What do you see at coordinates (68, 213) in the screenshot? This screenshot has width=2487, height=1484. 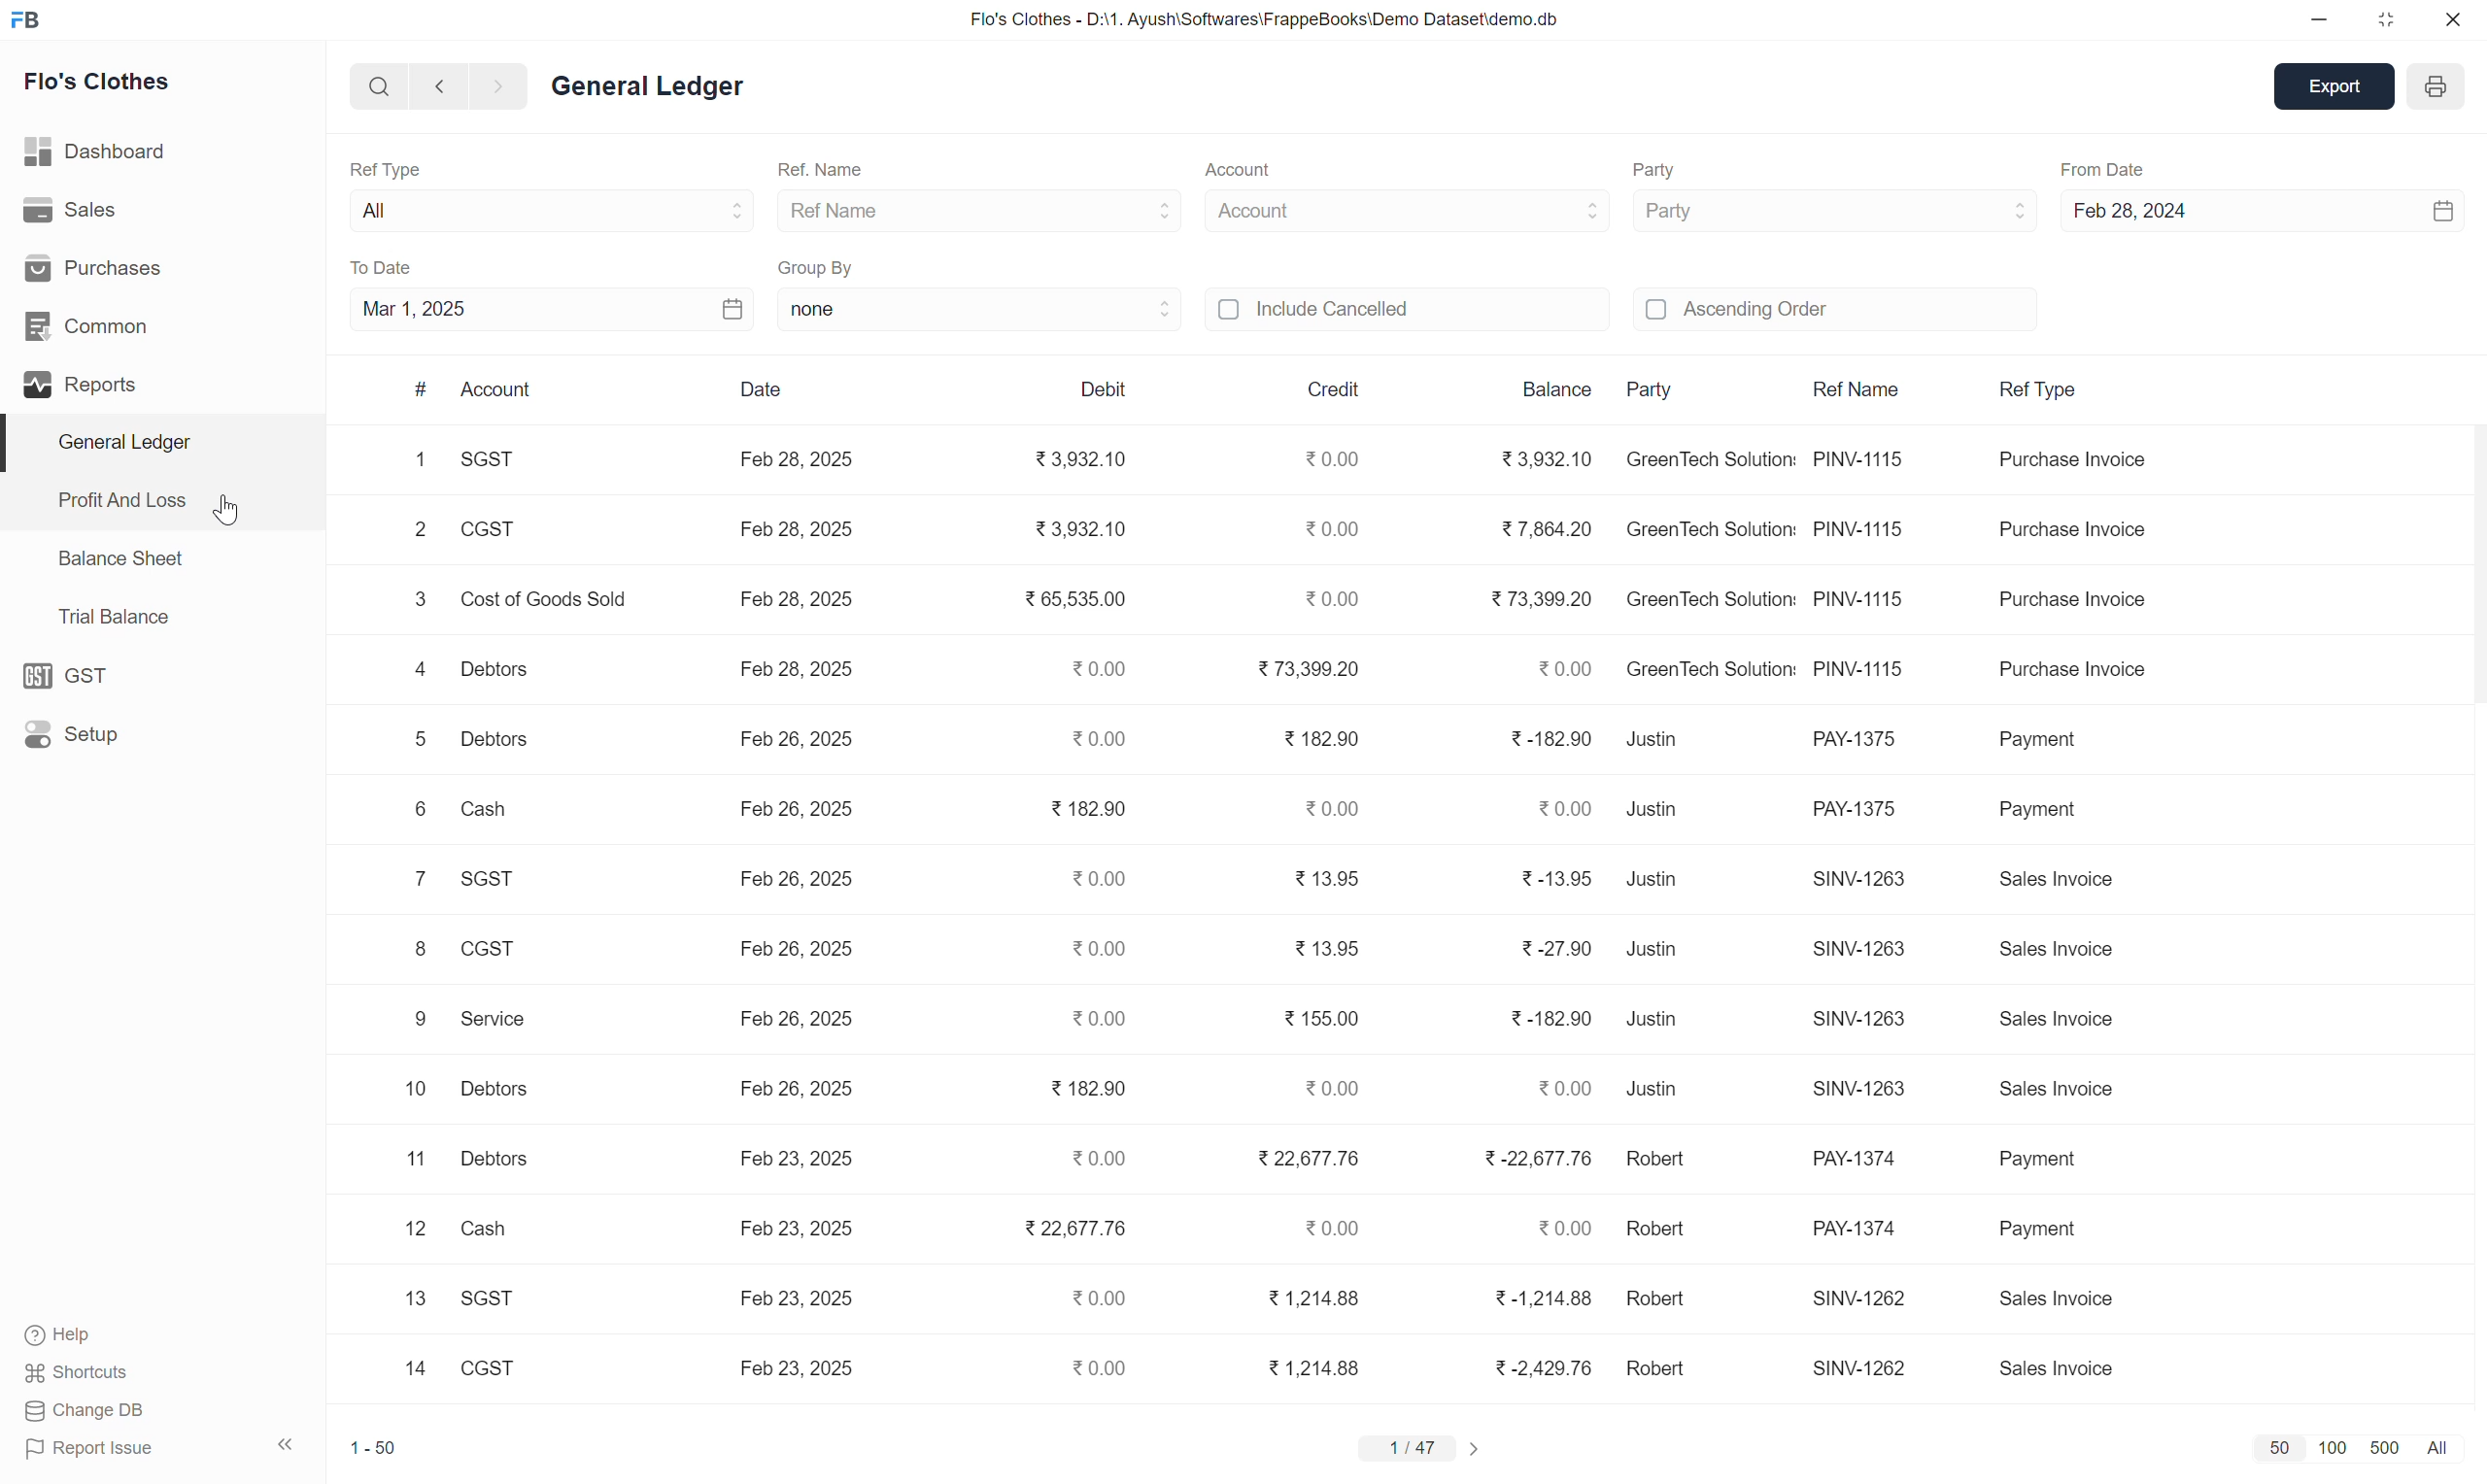 I see `Sales` at bounding box center [68, 213].